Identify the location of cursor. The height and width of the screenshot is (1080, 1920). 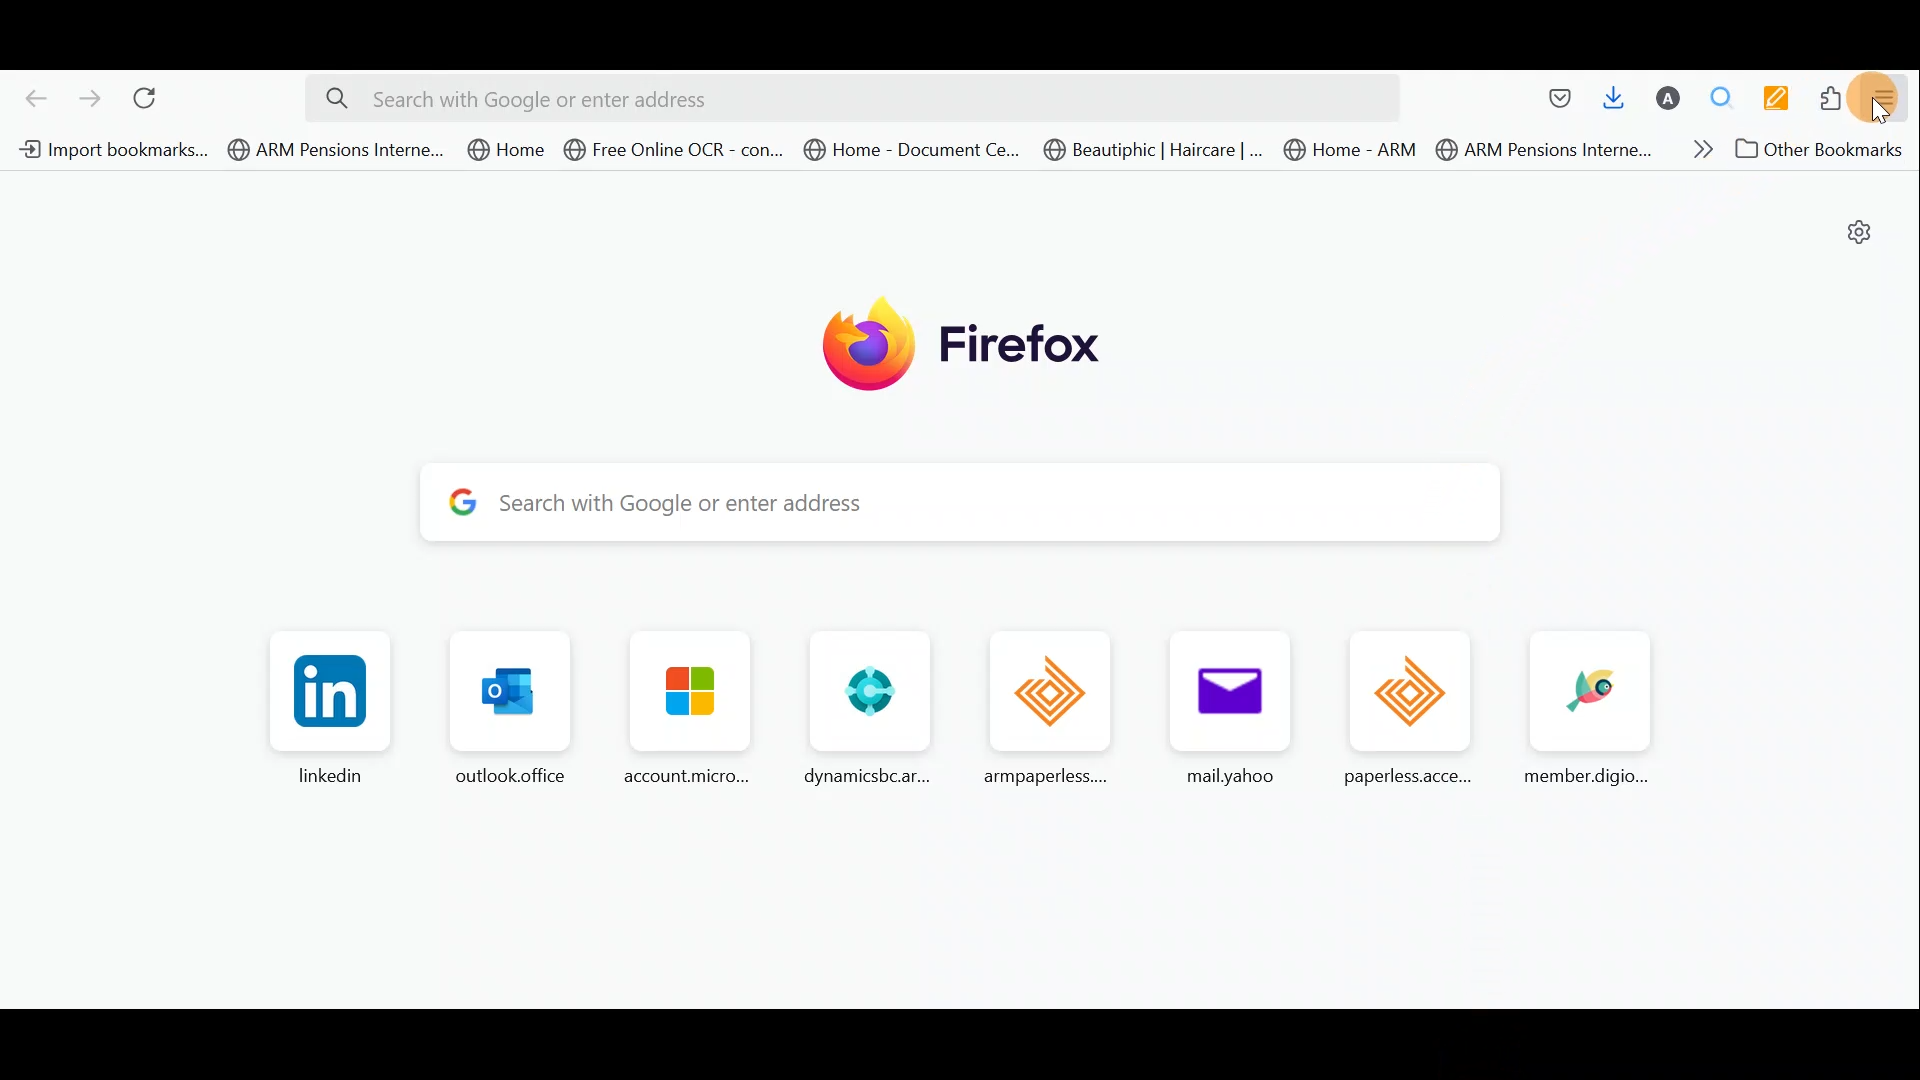
(1877, 117).